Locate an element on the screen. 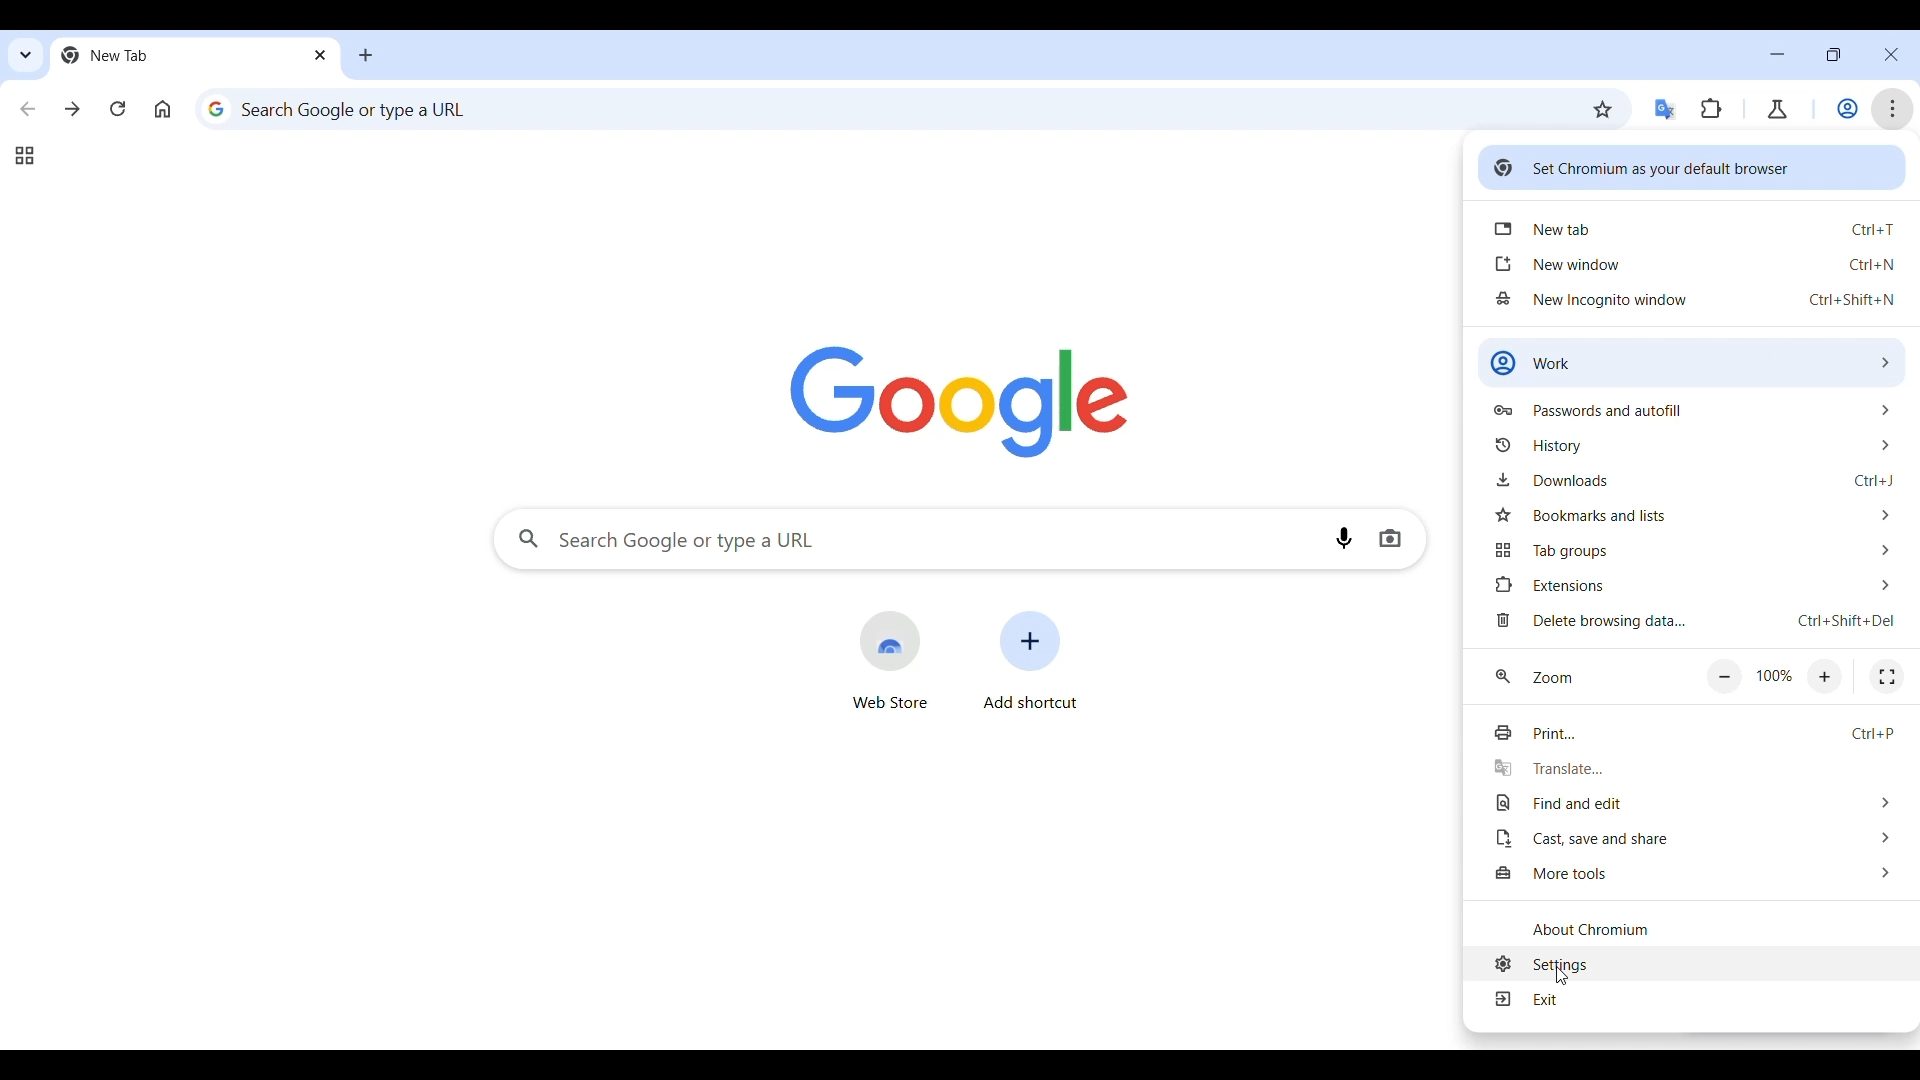  Search by audio is located at coordinates (1344, 538).